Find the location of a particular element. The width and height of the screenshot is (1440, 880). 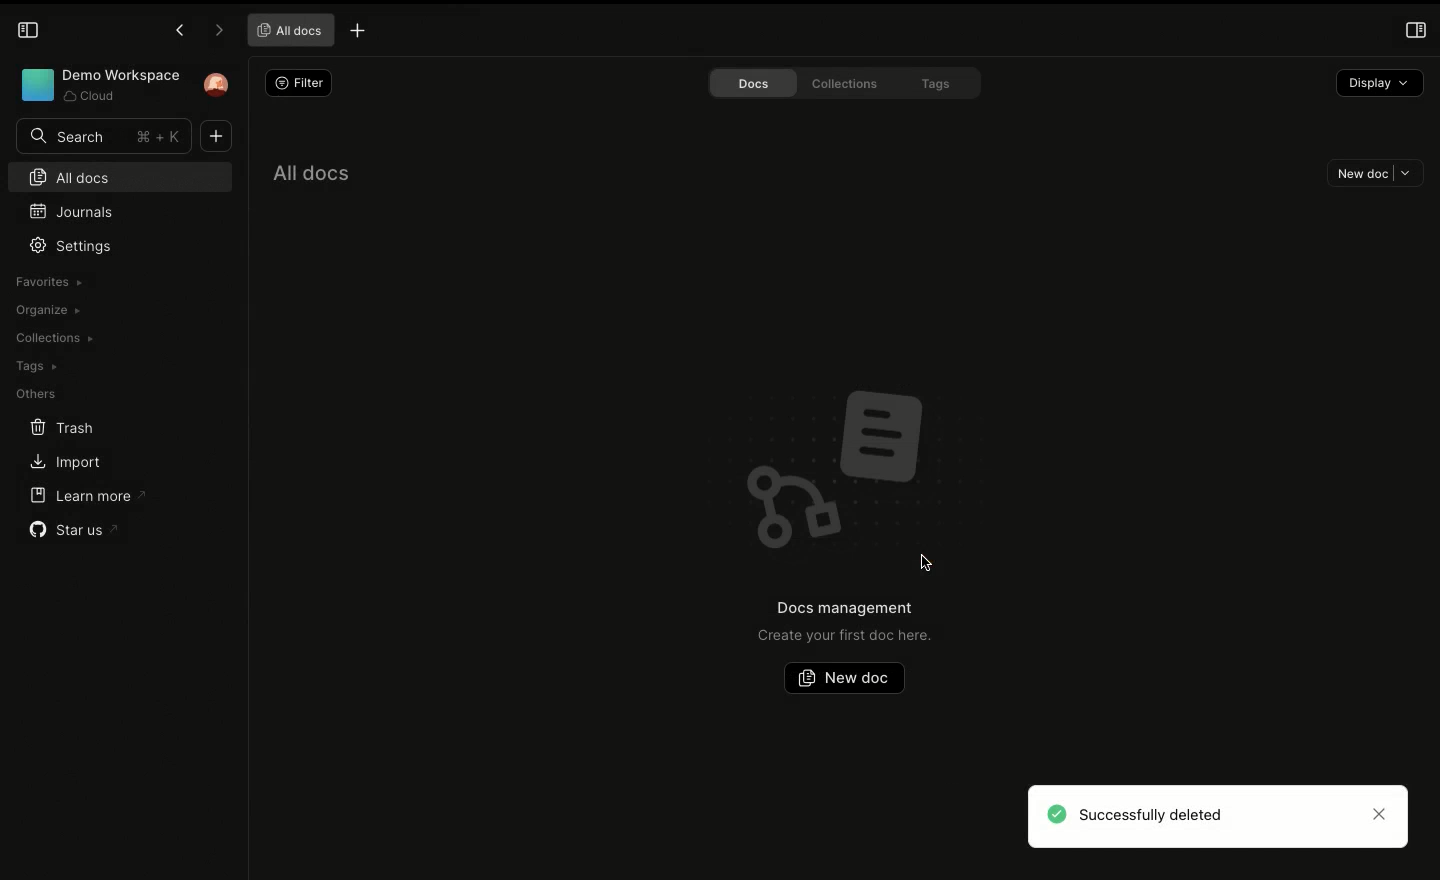

Settings is located at coordinates (76, 246).